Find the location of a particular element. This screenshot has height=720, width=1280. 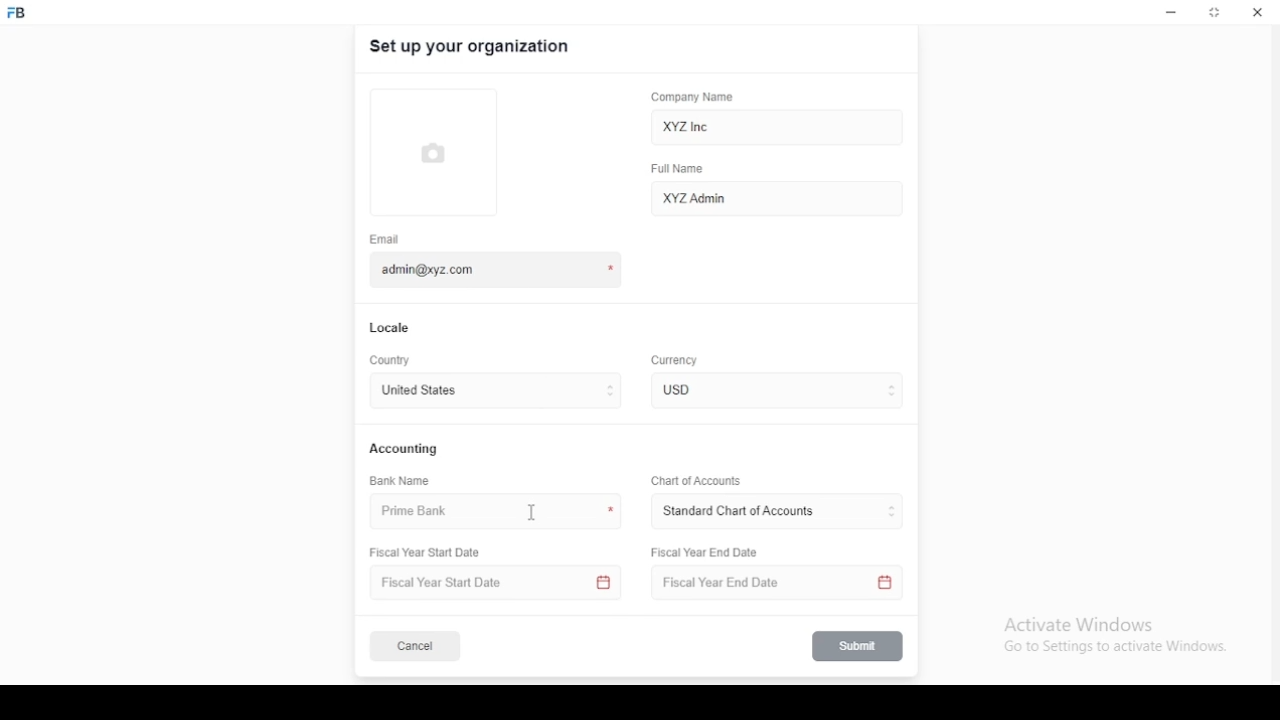

restore is located at coordinates (1216, 14).